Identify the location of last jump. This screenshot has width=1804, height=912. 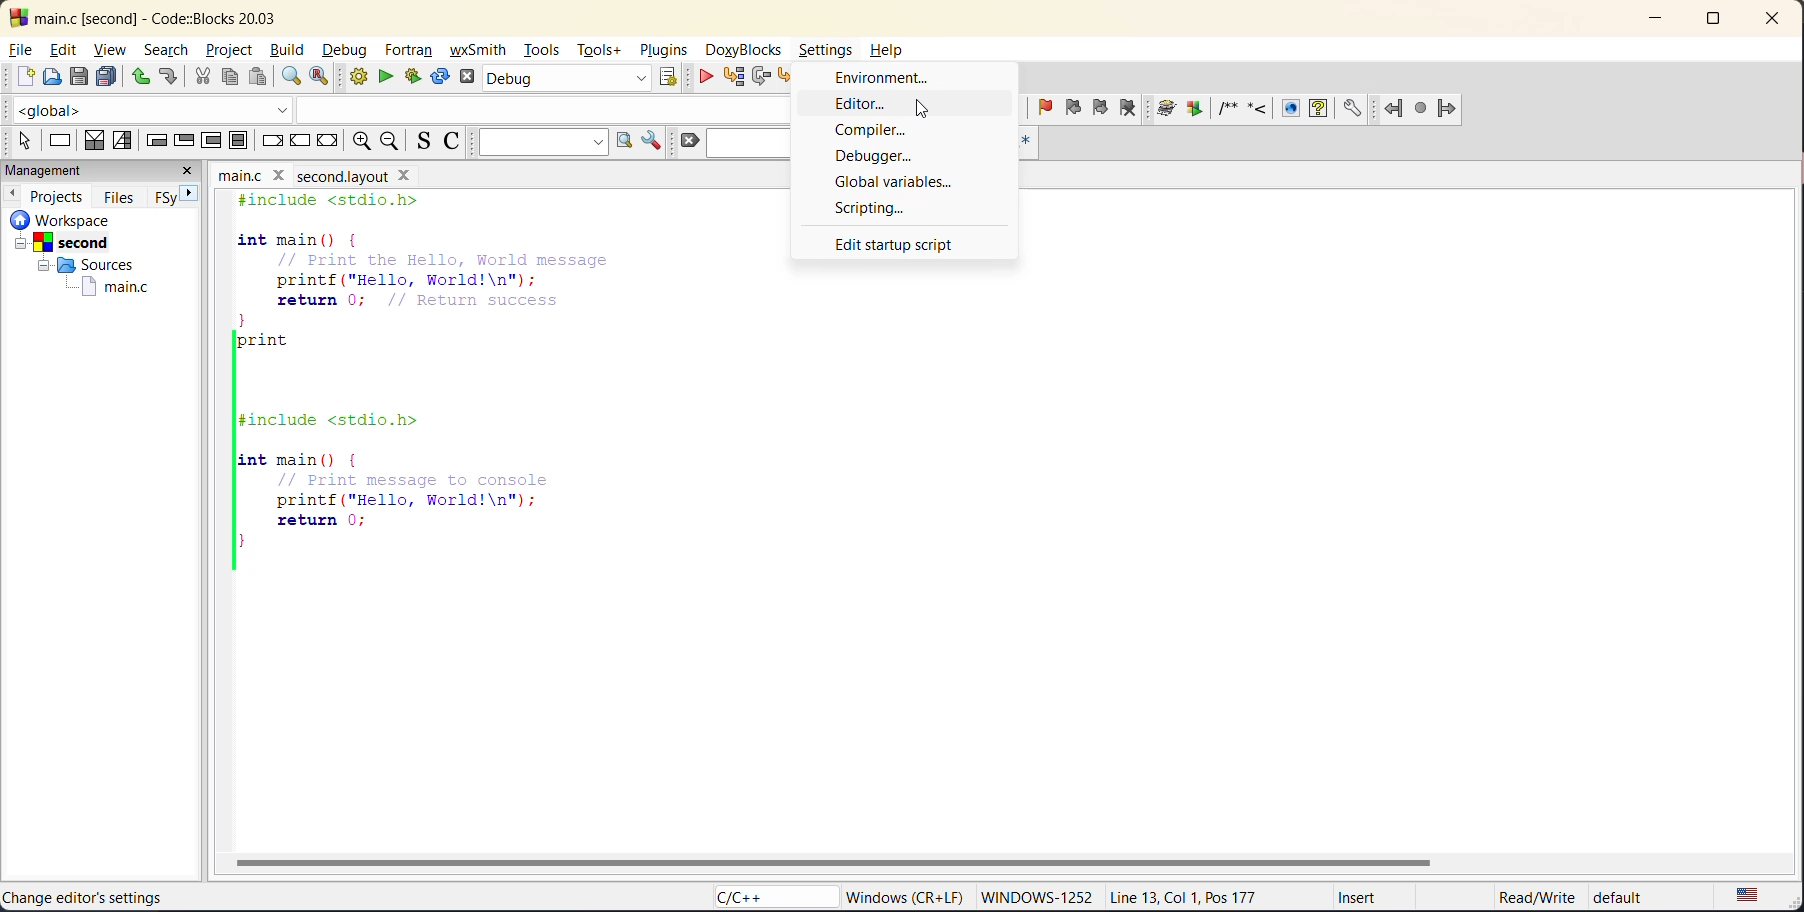
(1423, 108).